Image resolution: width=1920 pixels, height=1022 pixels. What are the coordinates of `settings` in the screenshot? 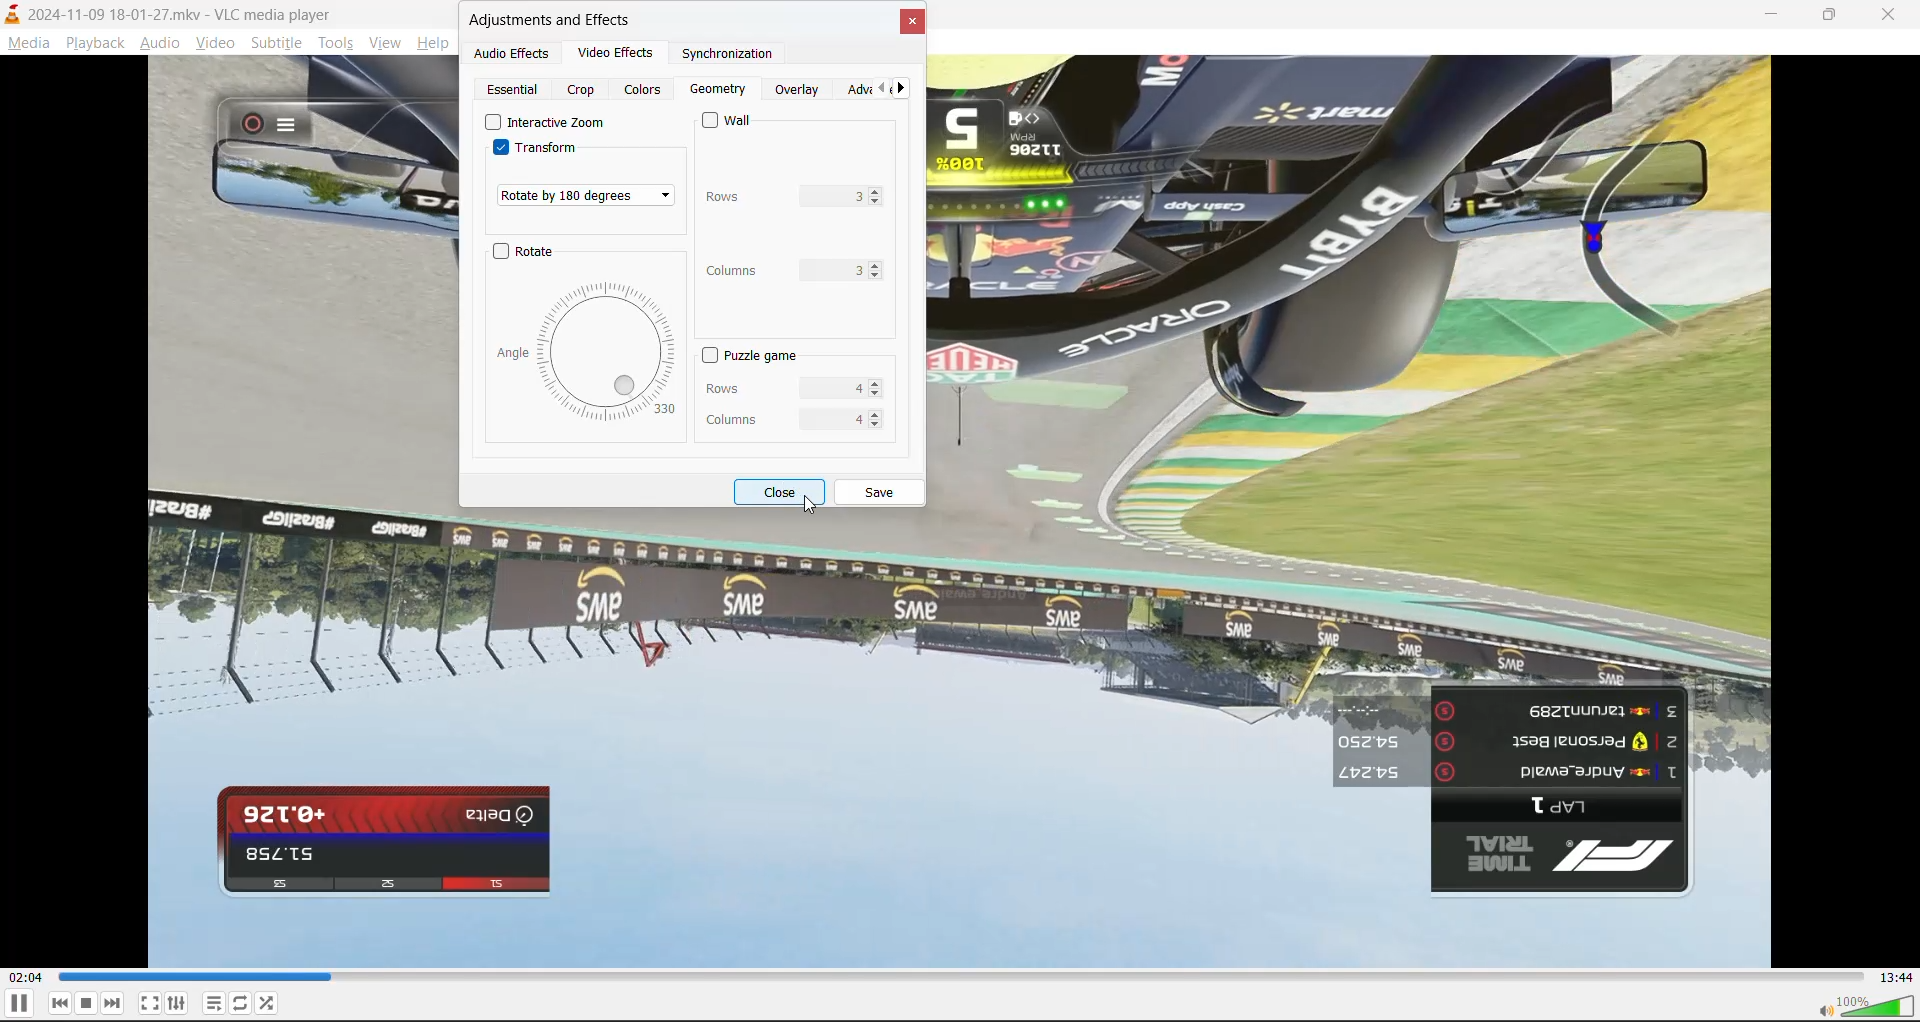 It's located at (178, 1004).